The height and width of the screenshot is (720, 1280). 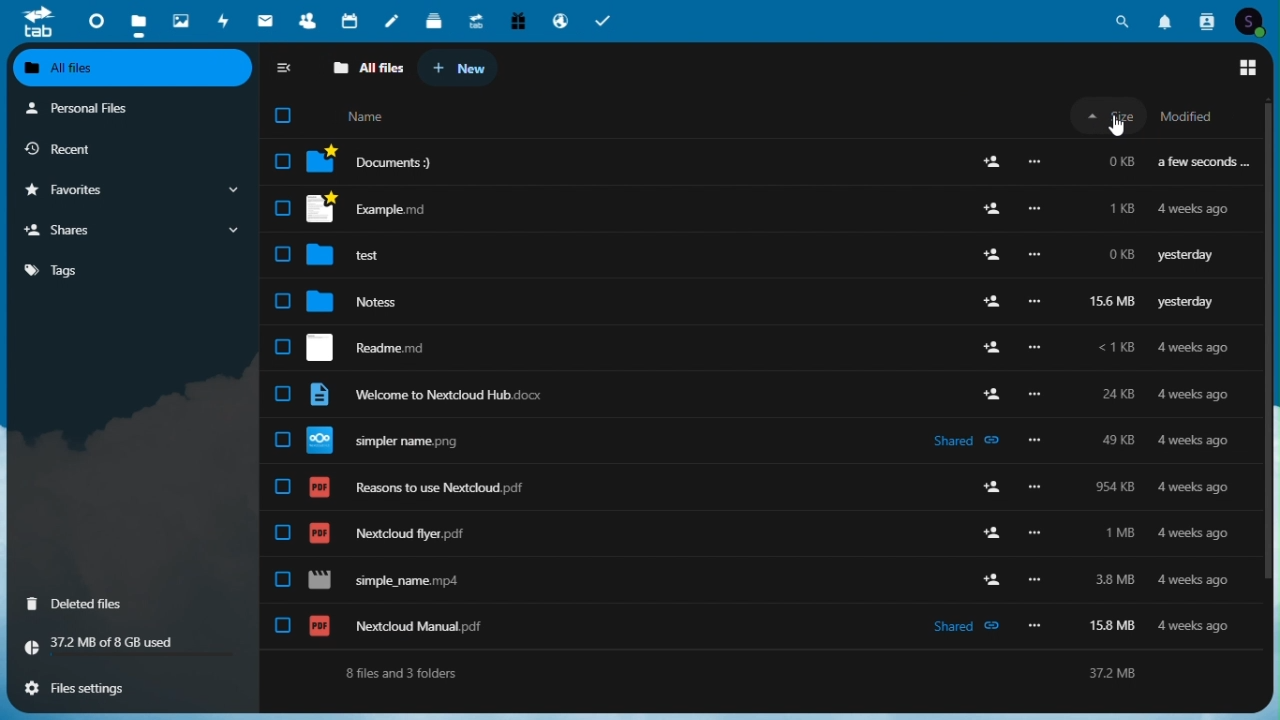 What do you see at coordinates (307, 19) in the screenshot?
I see `Contacts` at bounding box center [307, 19].